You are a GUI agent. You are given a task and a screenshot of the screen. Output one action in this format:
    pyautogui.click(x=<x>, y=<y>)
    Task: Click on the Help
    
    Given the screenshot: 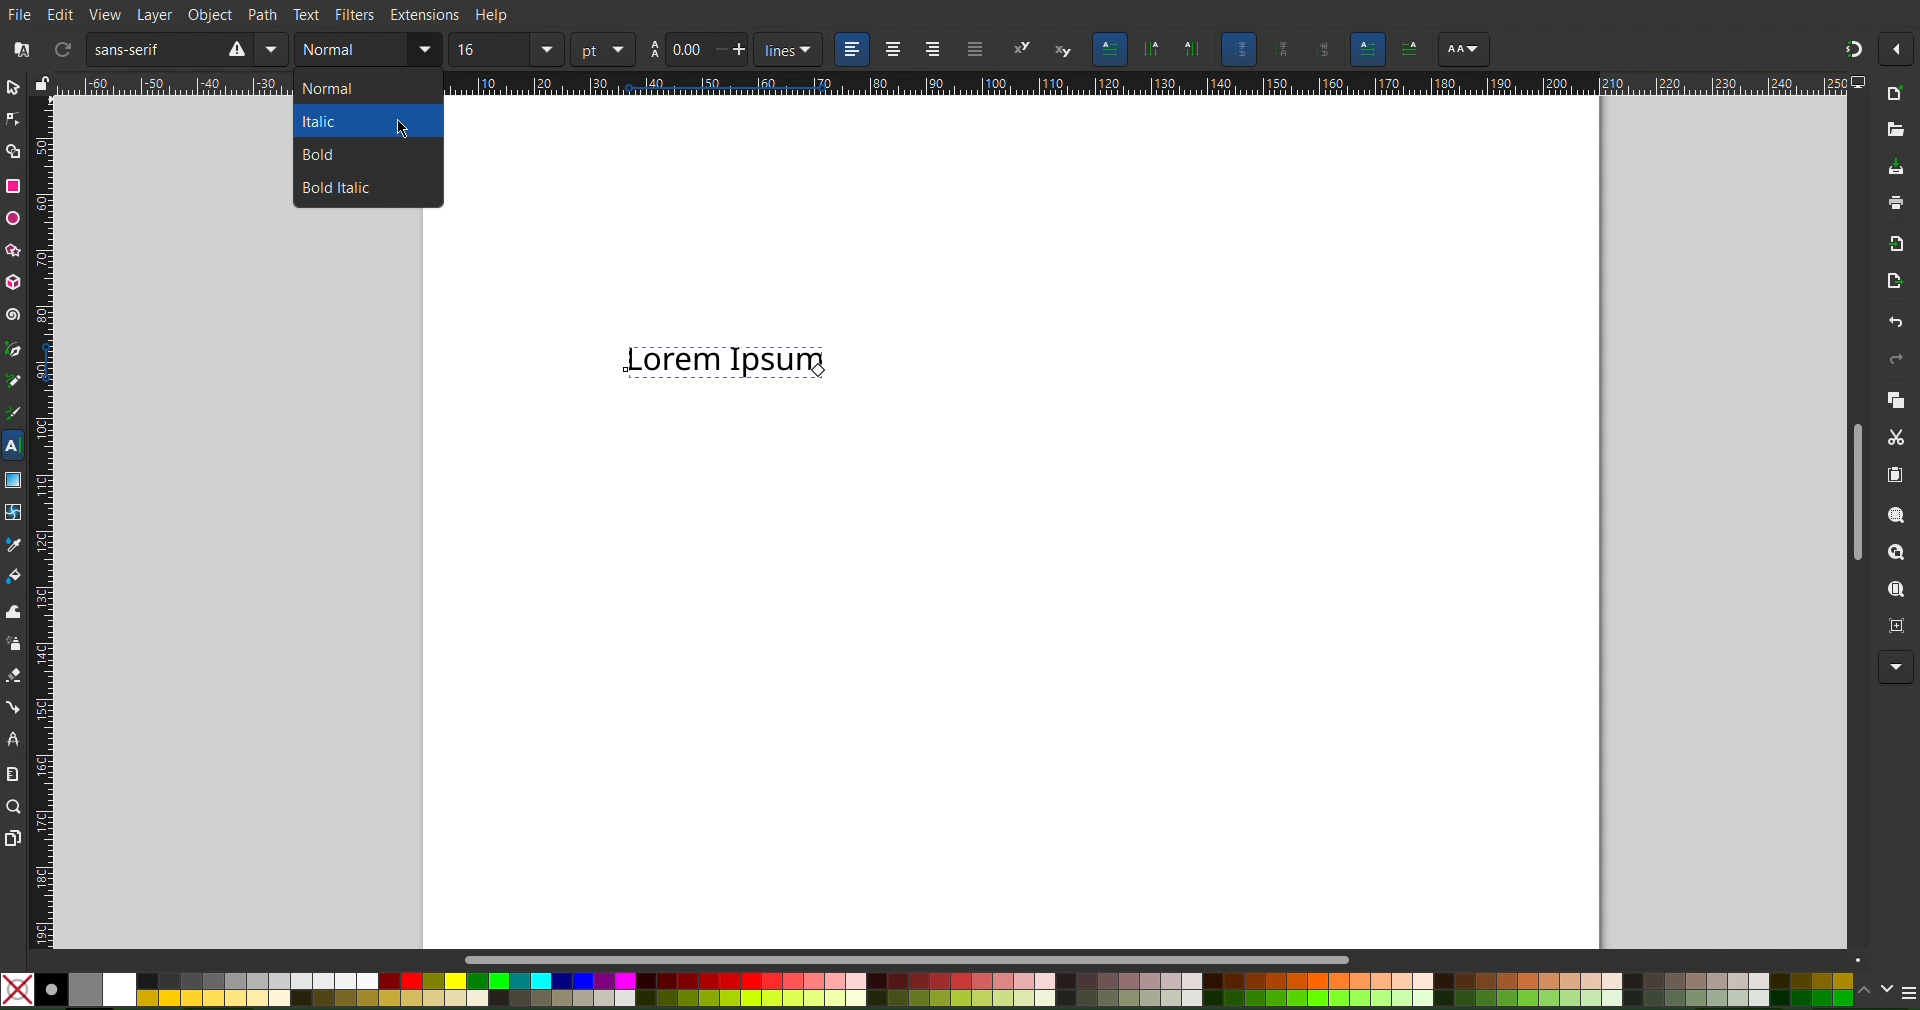 What is the action you would take?
    pyautogui.click(x=492, y=14)
    